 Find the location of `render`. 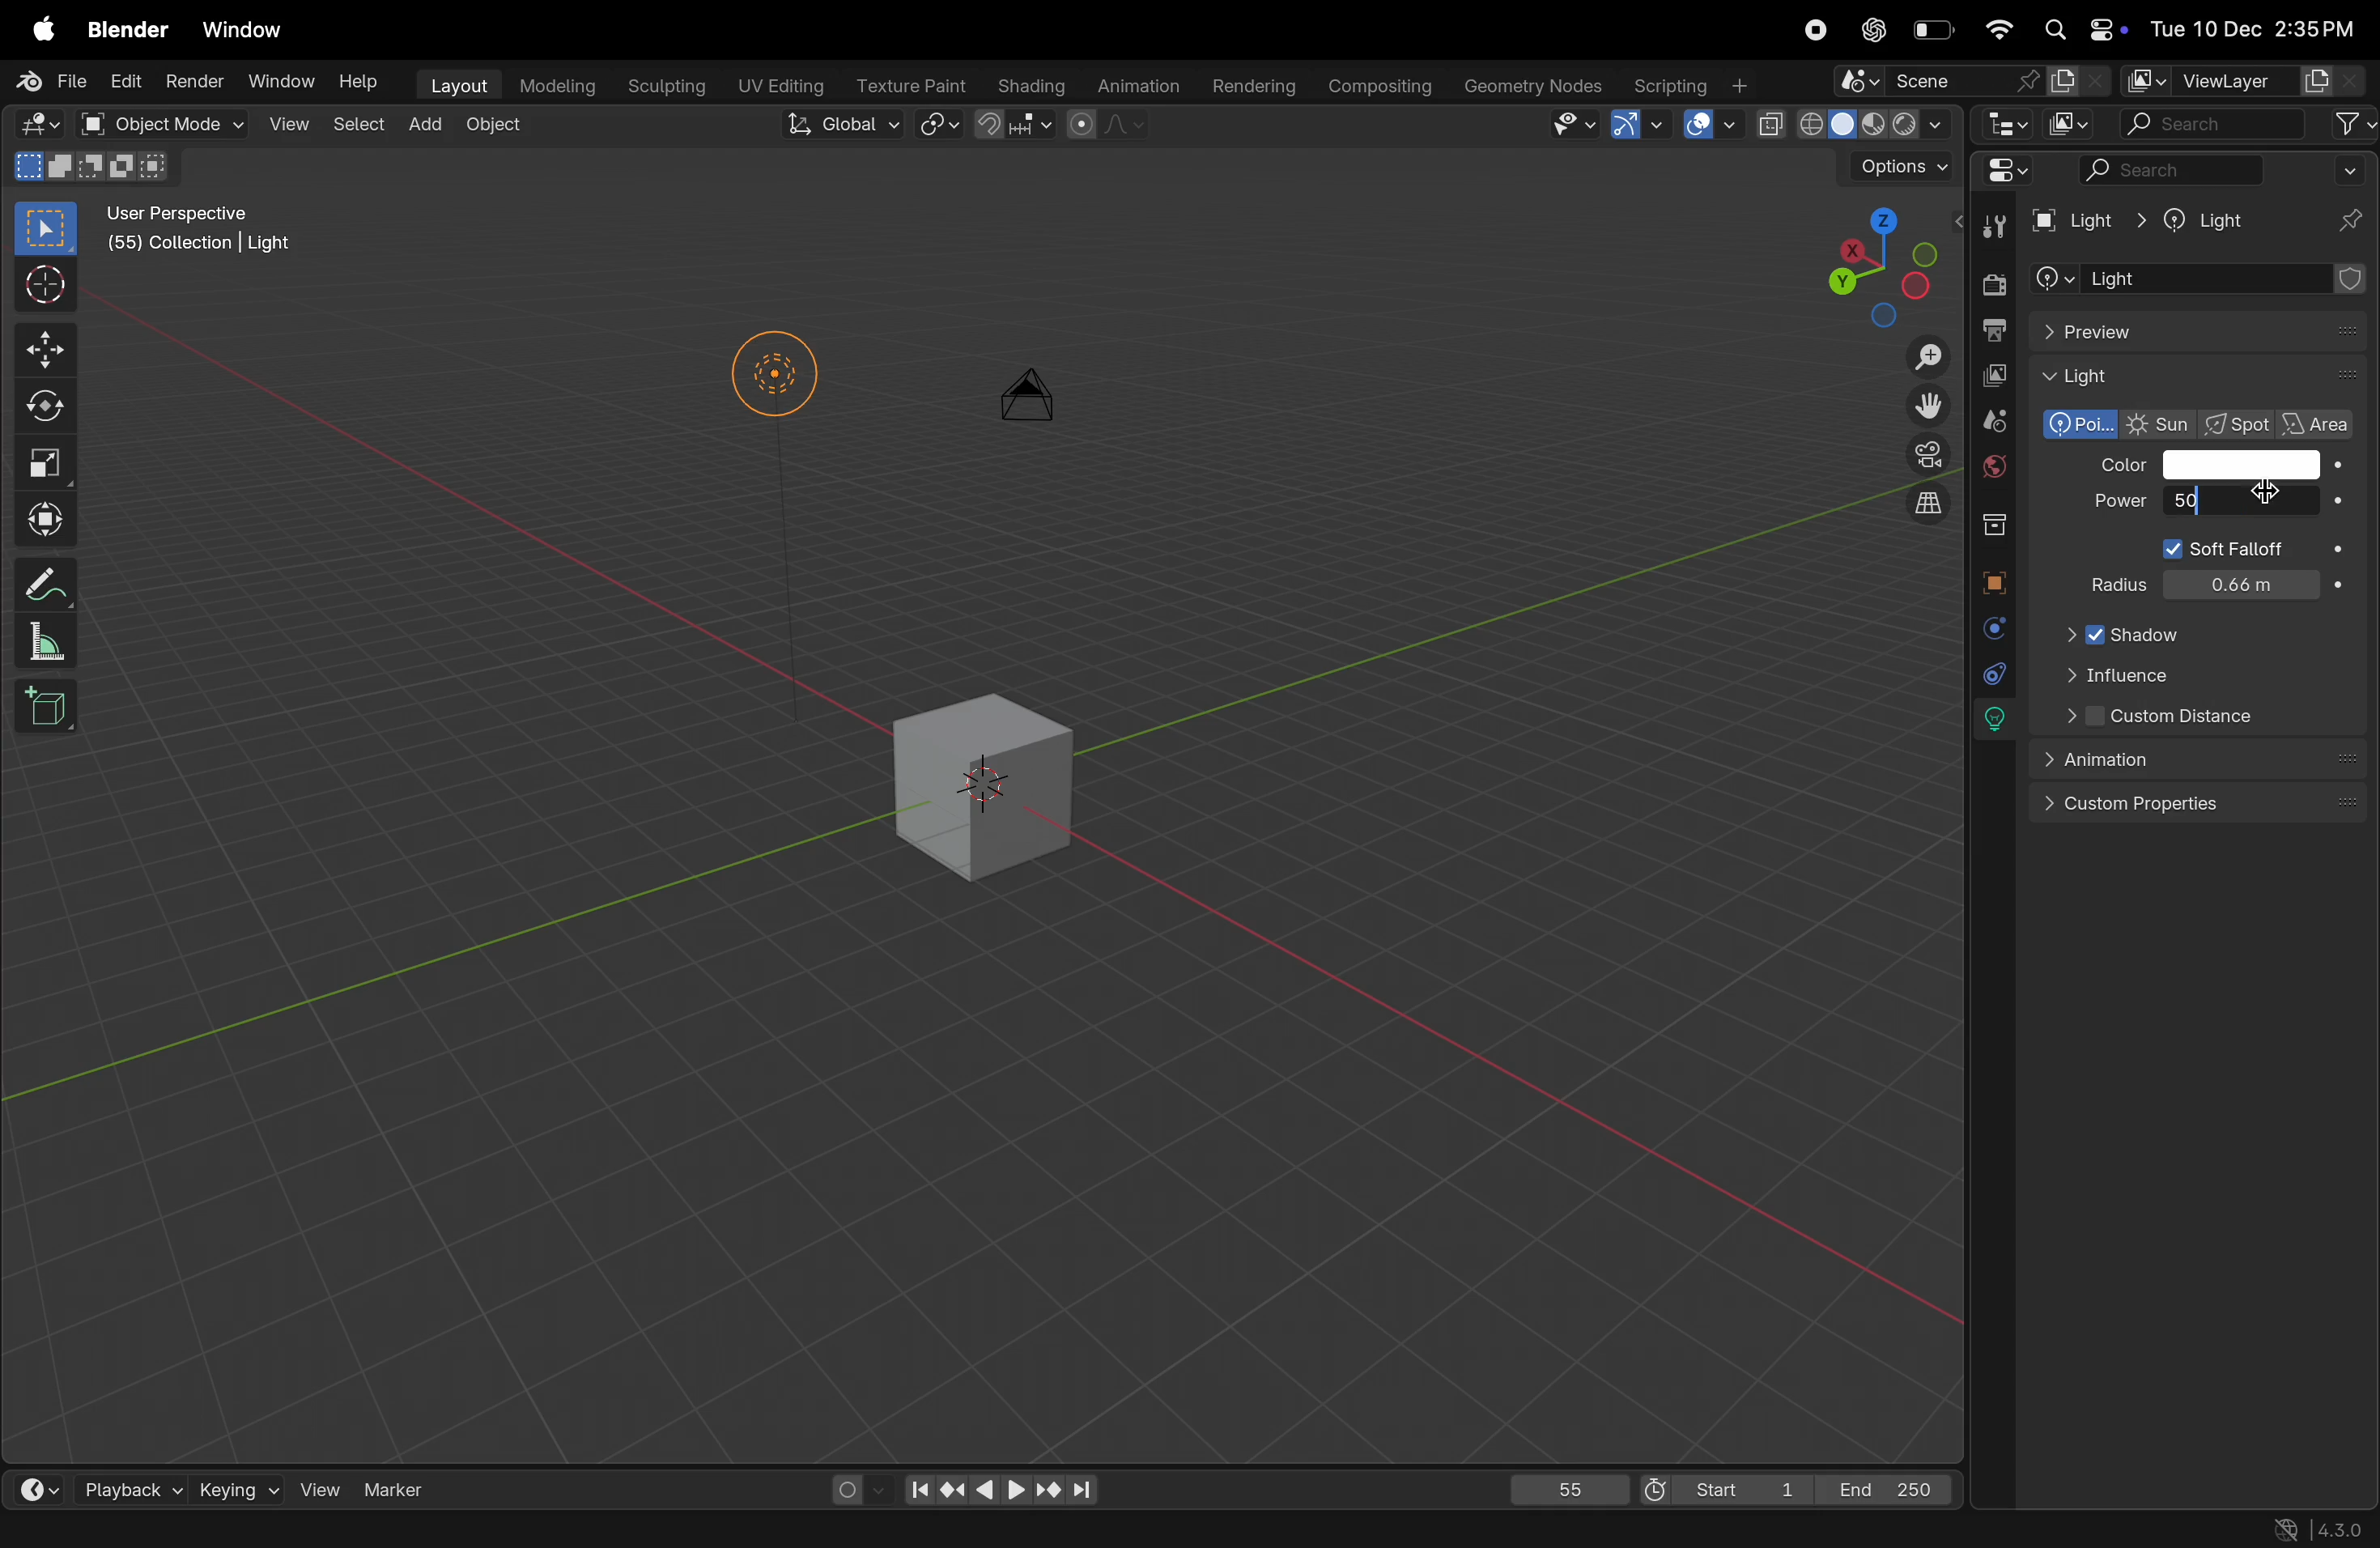

render is located at coordinates (1991, 280).